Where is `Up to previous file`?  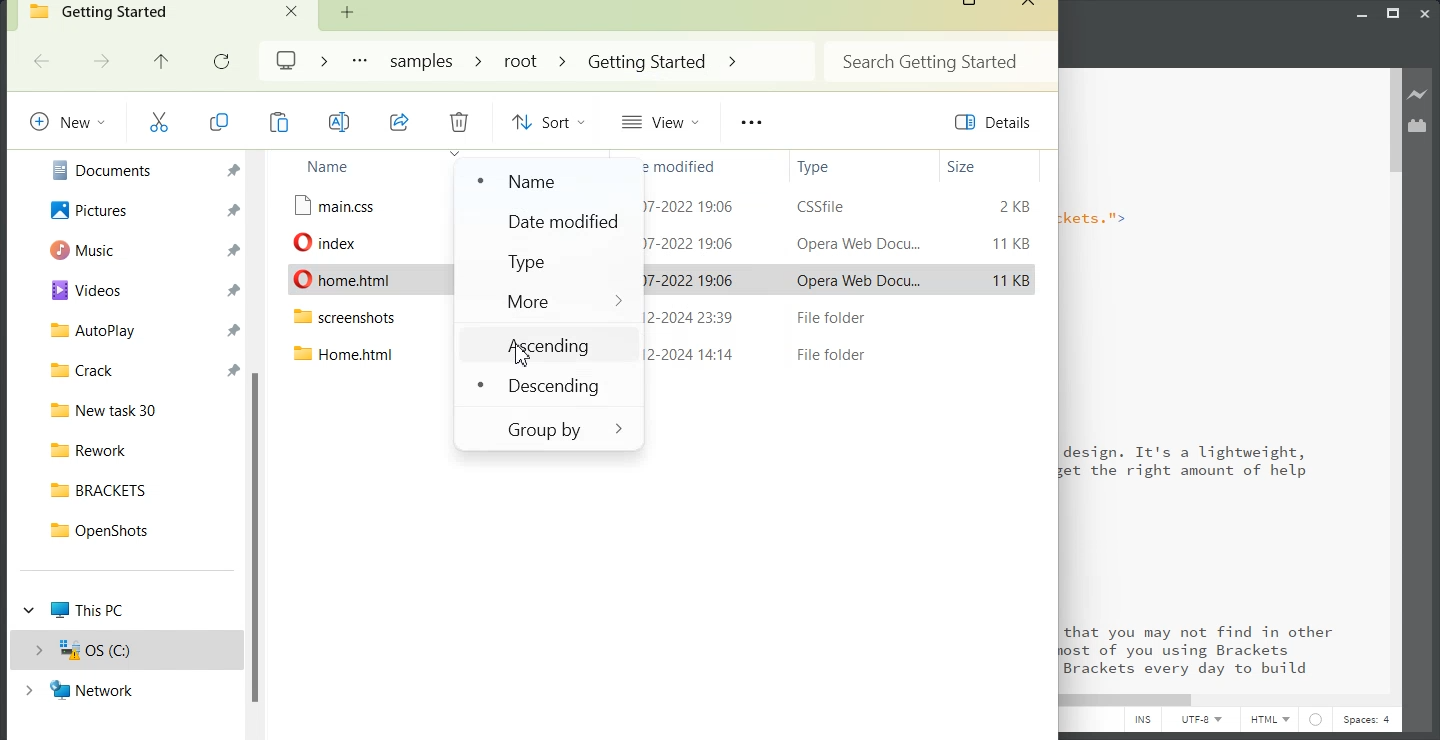
Up to previous file is located at coordinates (161, 61).